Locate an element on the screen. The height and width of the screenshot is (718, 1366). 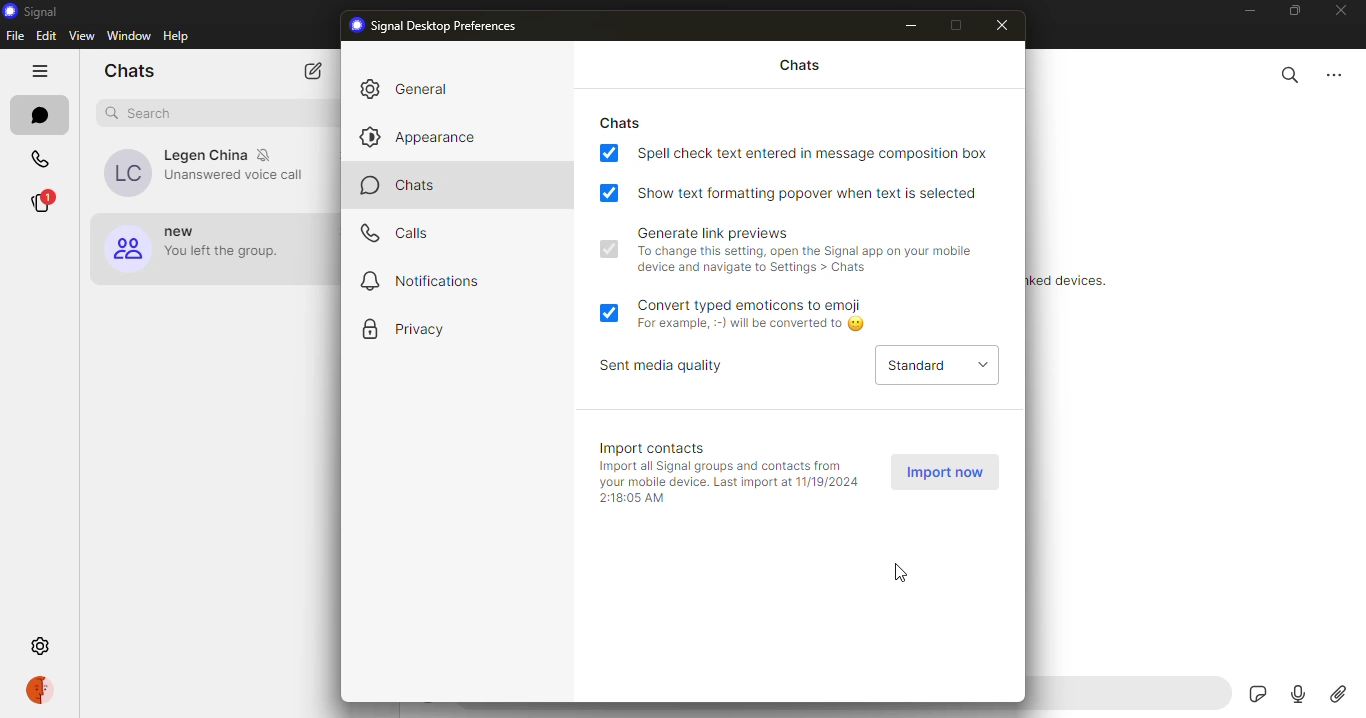
contact is located at coordinates (208, 175).